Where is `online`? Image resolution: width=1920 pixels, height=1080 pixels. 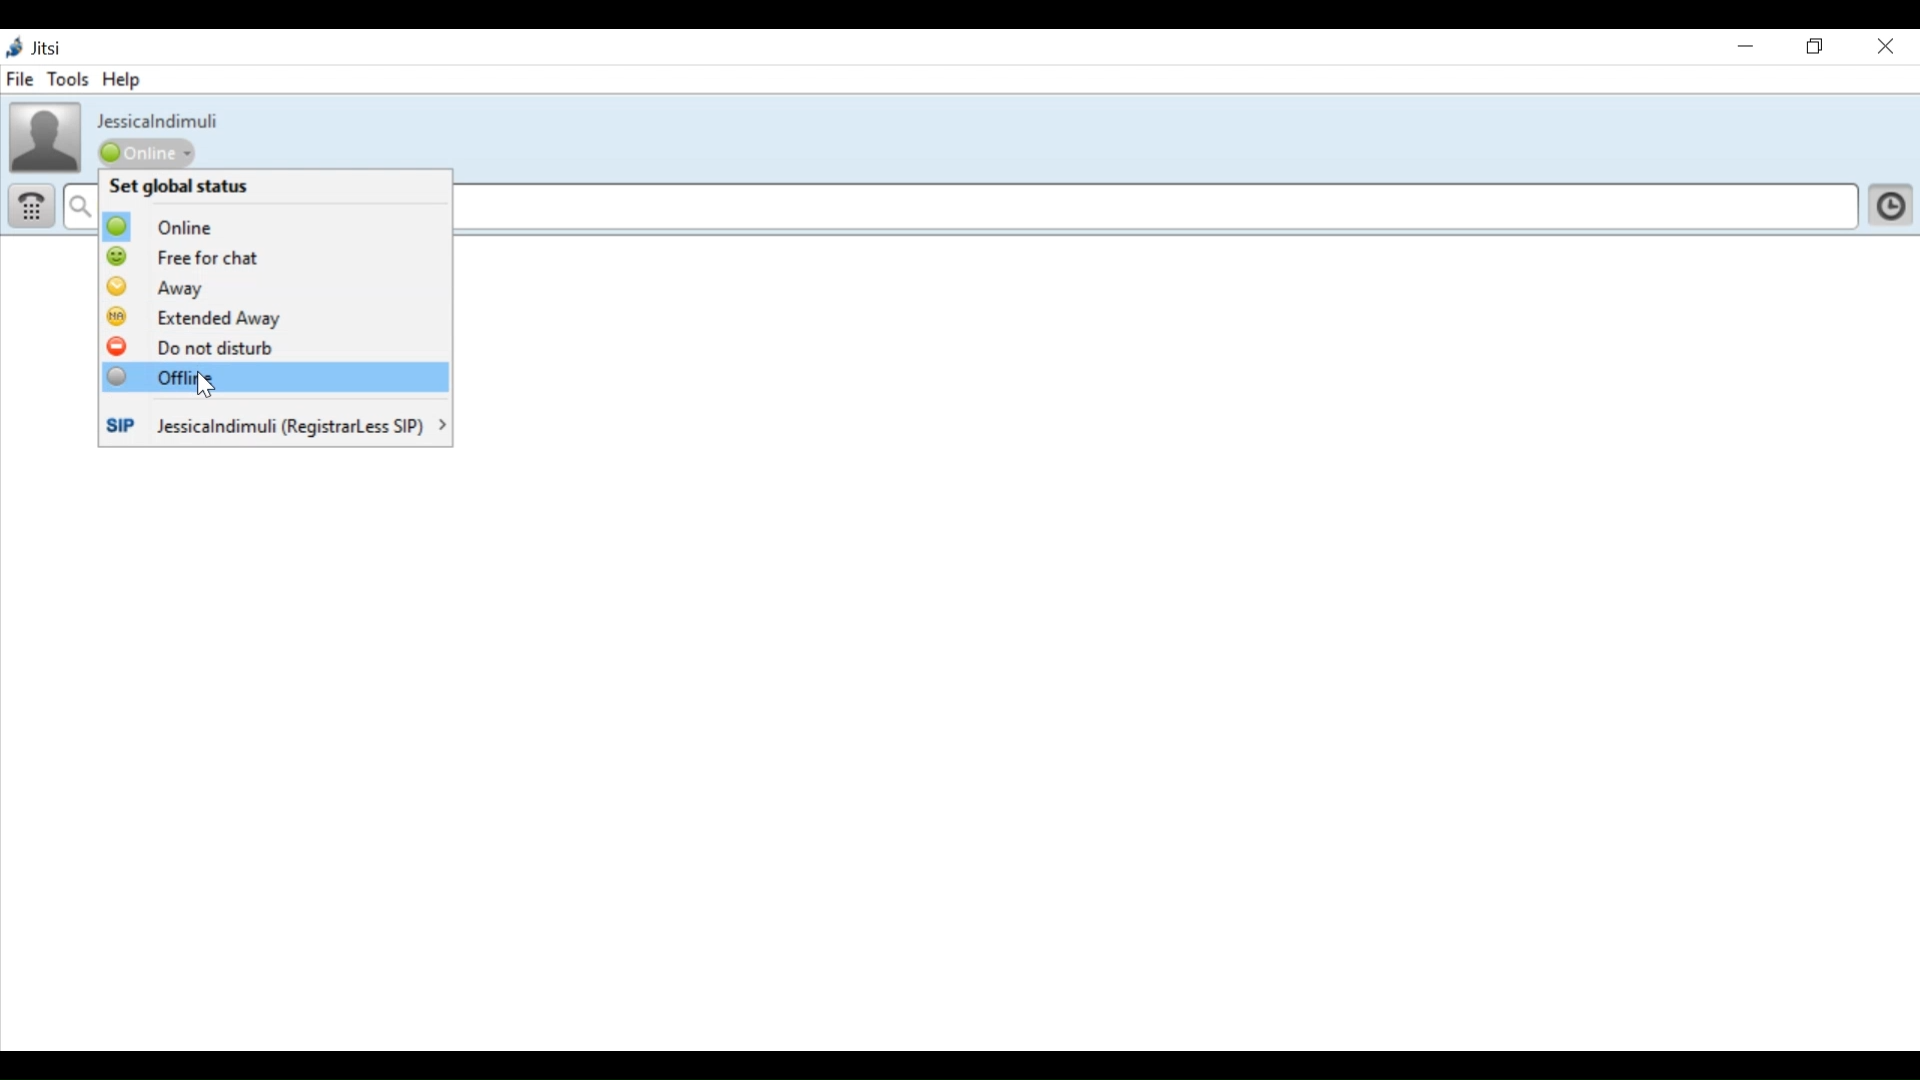 online is located at coordinates (150, 155).